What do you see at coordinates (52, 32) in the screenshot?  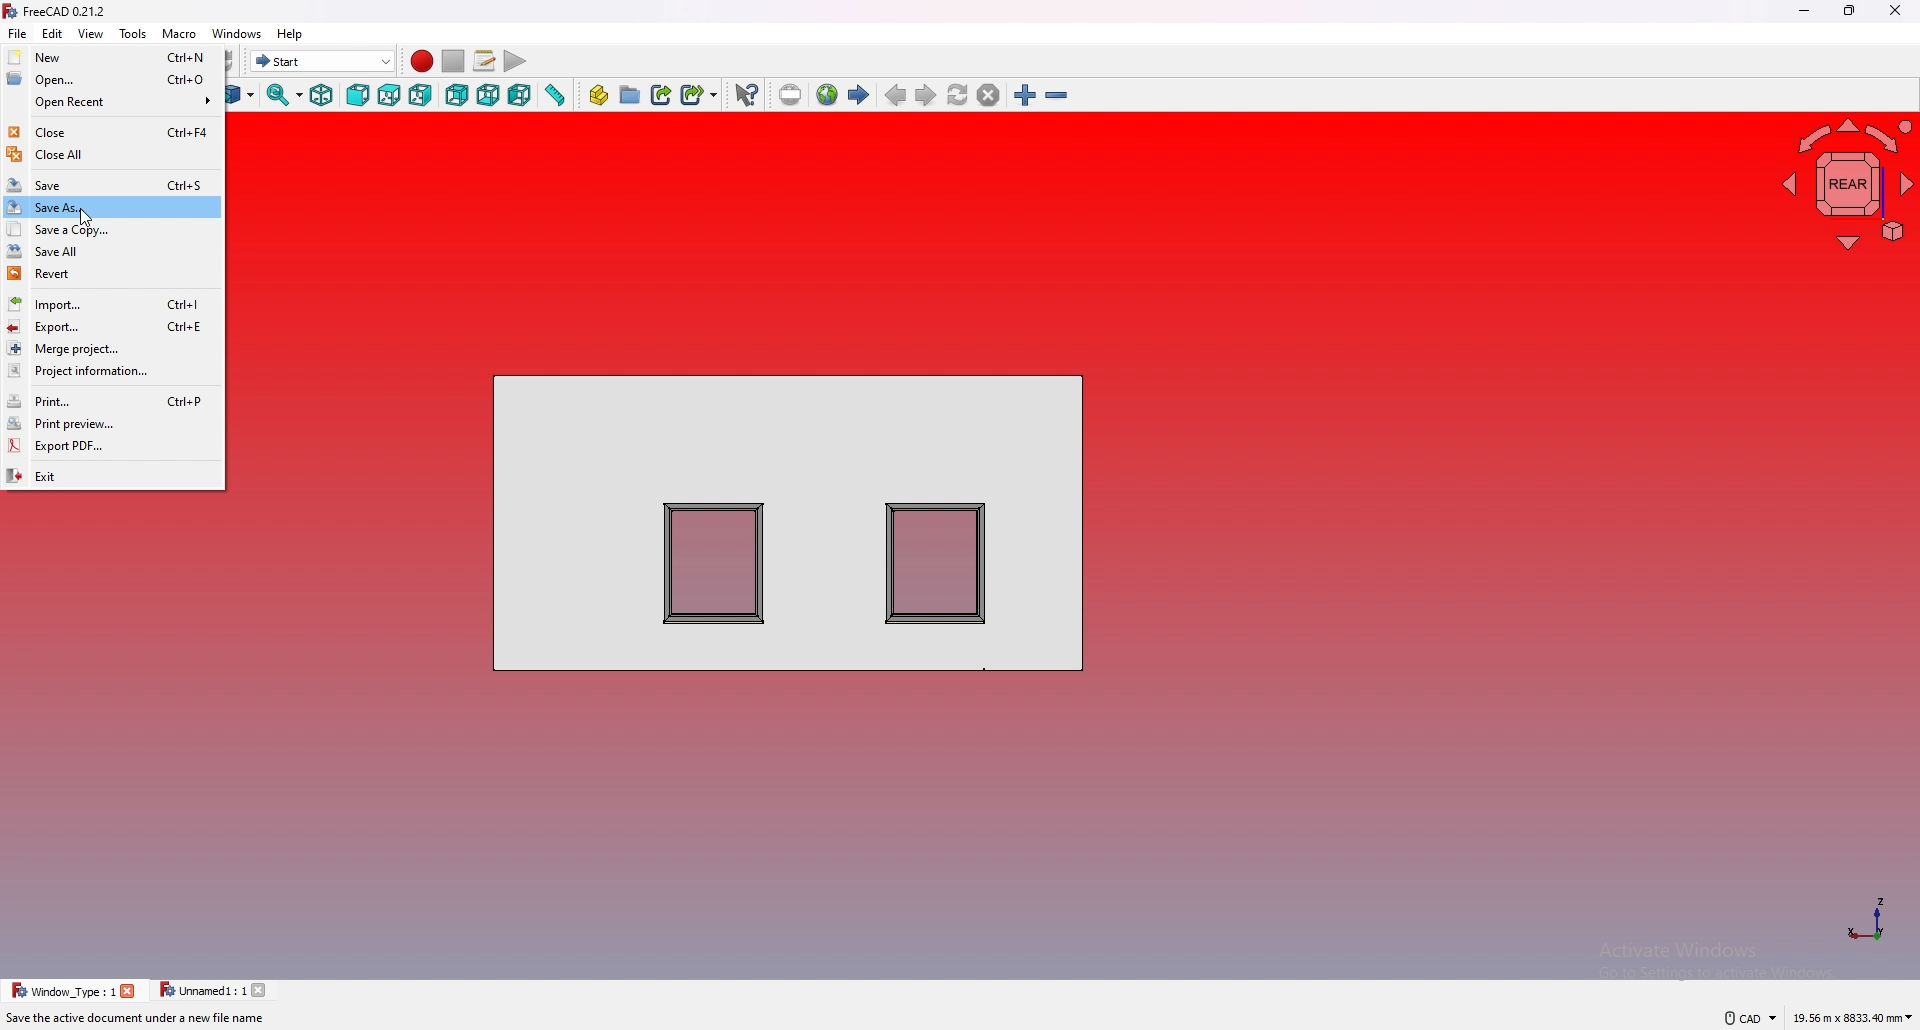 I see `edit` at bounding box center [52, 32].